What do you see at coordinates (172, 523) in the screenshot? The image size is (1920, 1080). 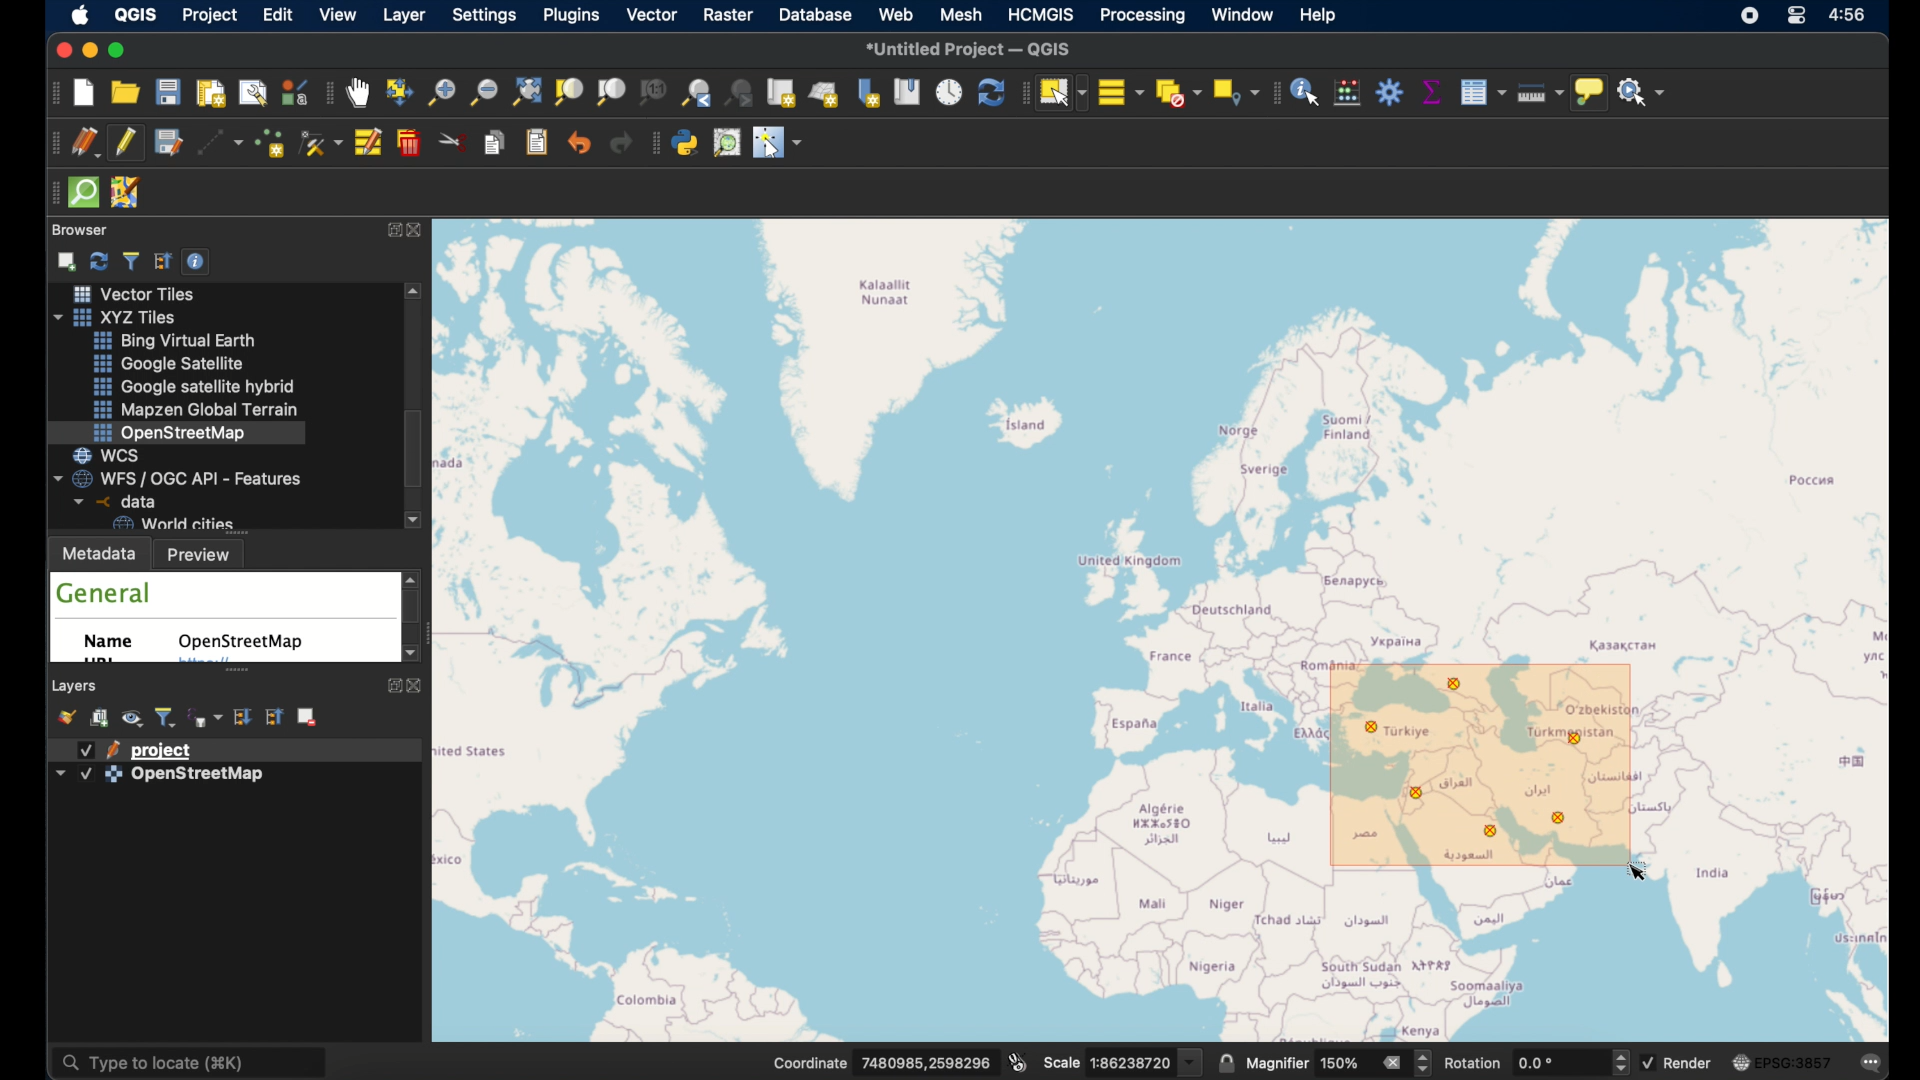 I see `world cities` at bounding box center [172, 523].